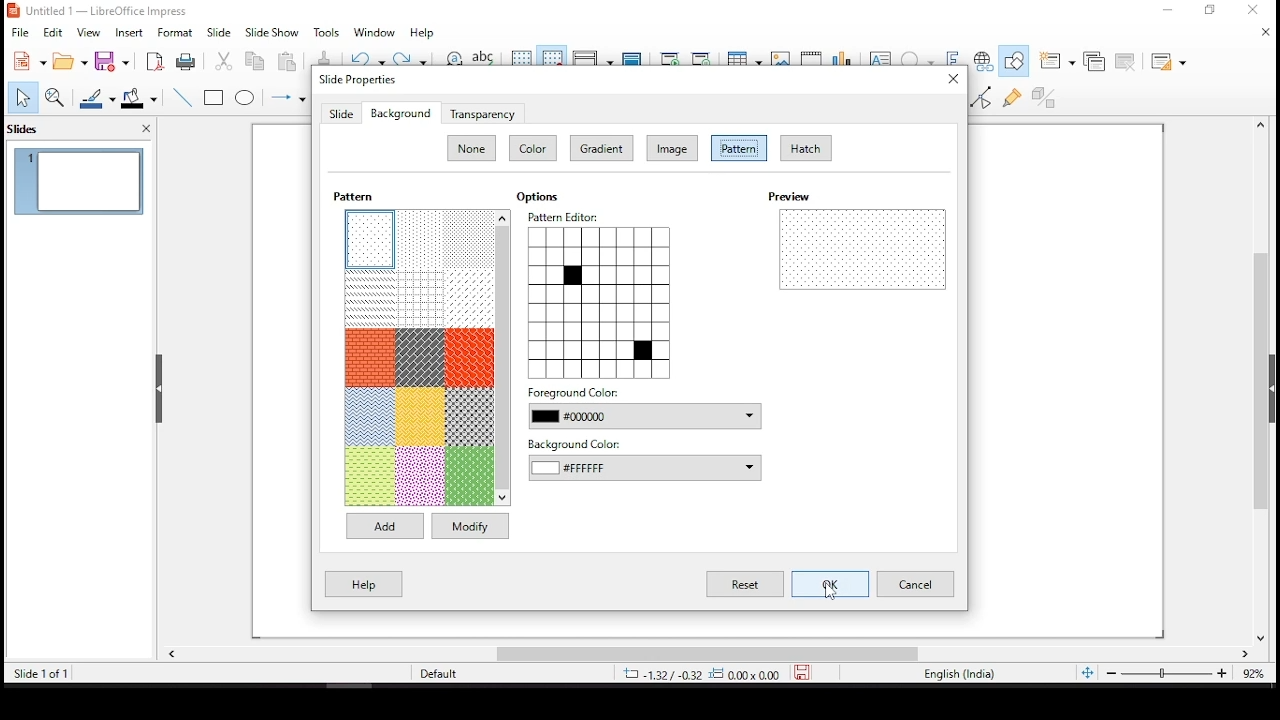 This screenshot has width=1280, height=720. I want to click on insert font work text, so click(952, 51).